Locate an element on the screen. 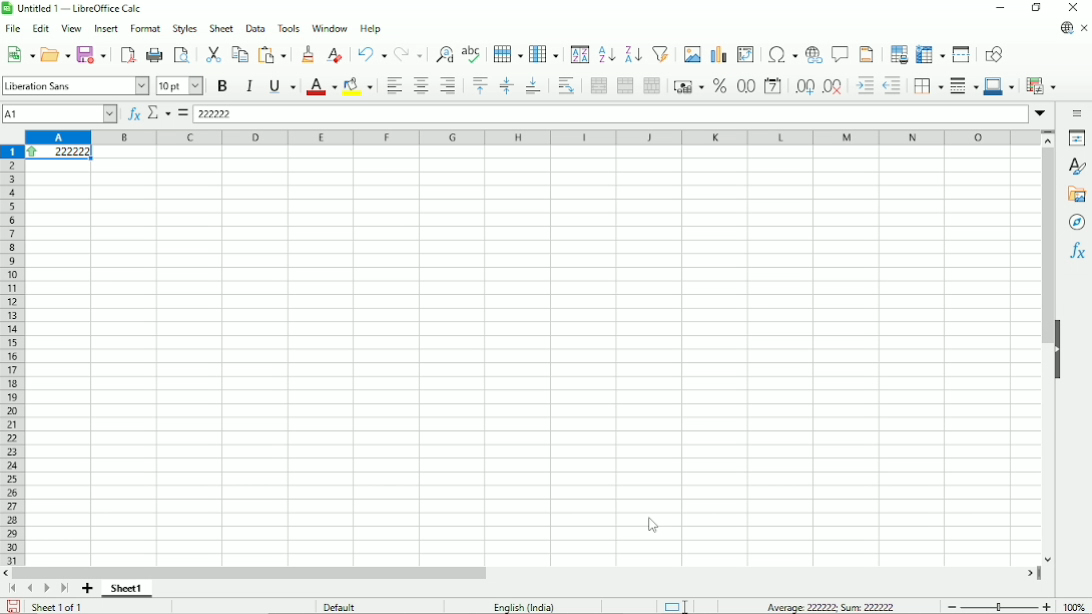 This screenshot has width=1092, height=614. Open is located at coordinates (56, 54).